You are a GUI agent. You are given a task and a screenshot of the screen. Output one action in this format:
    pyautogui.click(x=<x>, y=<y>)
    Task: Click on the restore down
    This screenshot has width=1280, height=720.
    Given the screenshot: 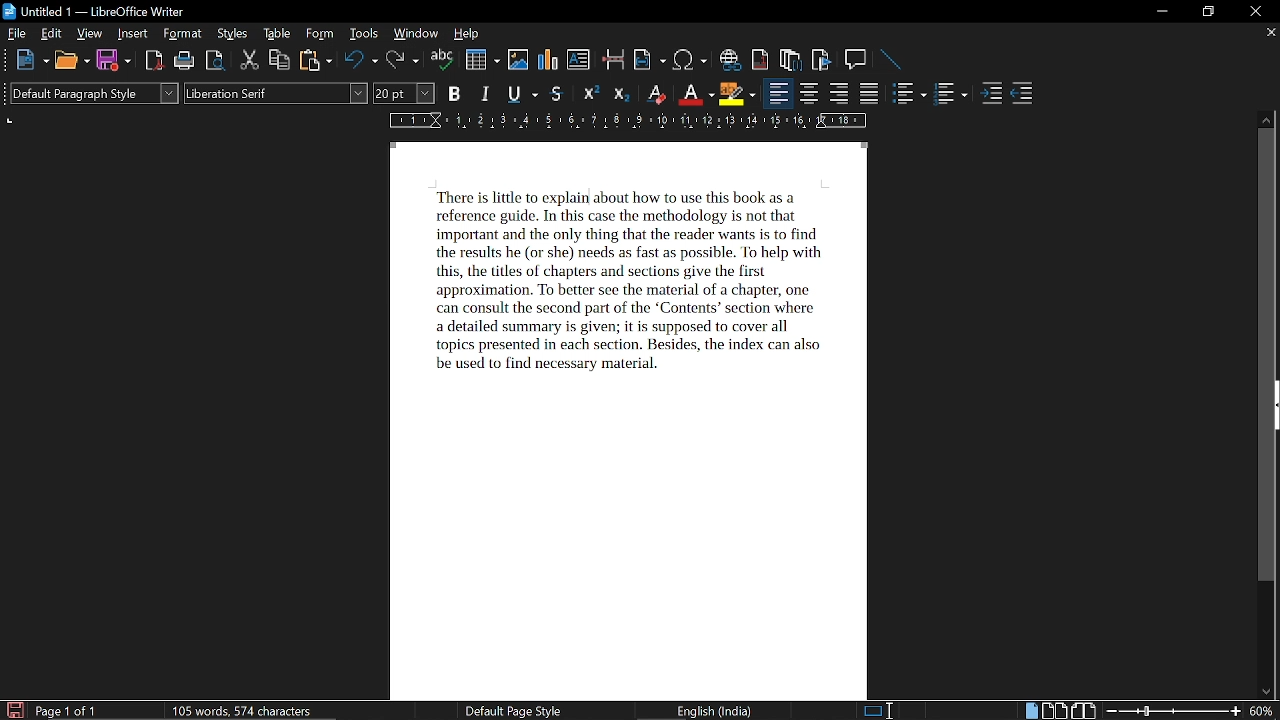 What is the action you would take?
    pyautogui.click(x=1210, y=11)
    